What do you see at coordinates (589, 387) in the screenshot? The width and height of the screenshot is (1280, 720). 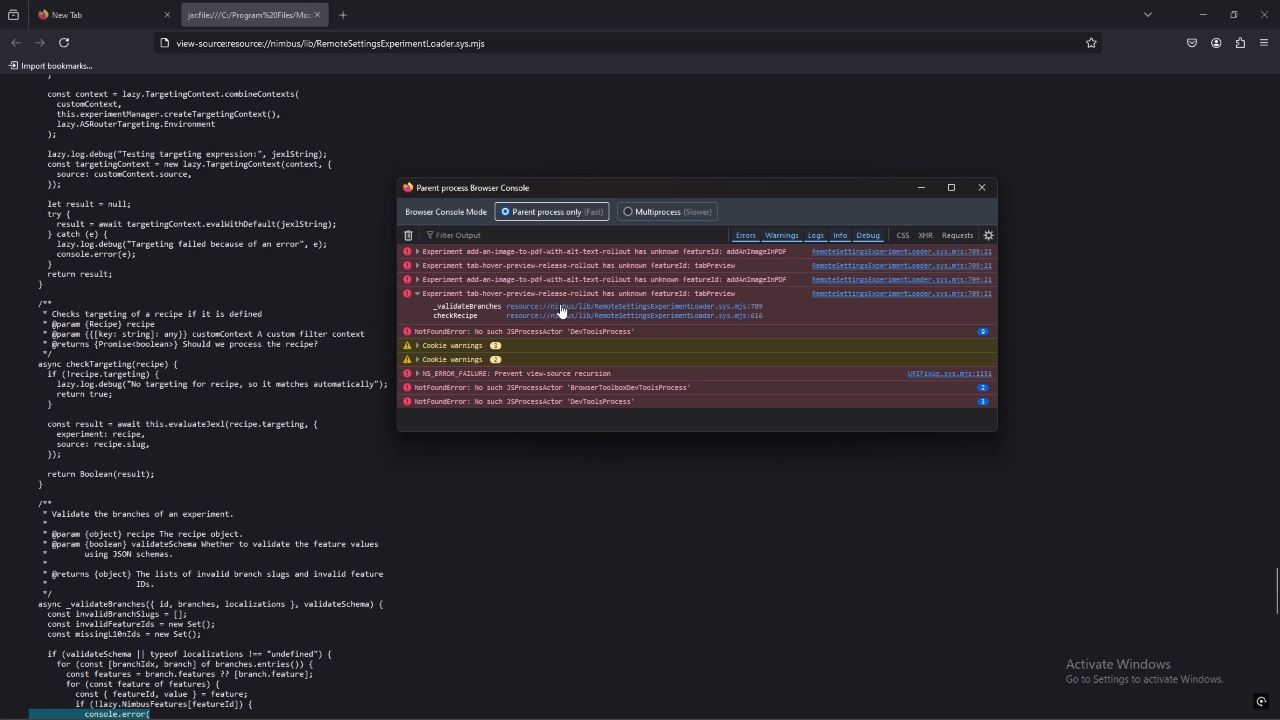 I see `log` at bounding box center [589, 387].